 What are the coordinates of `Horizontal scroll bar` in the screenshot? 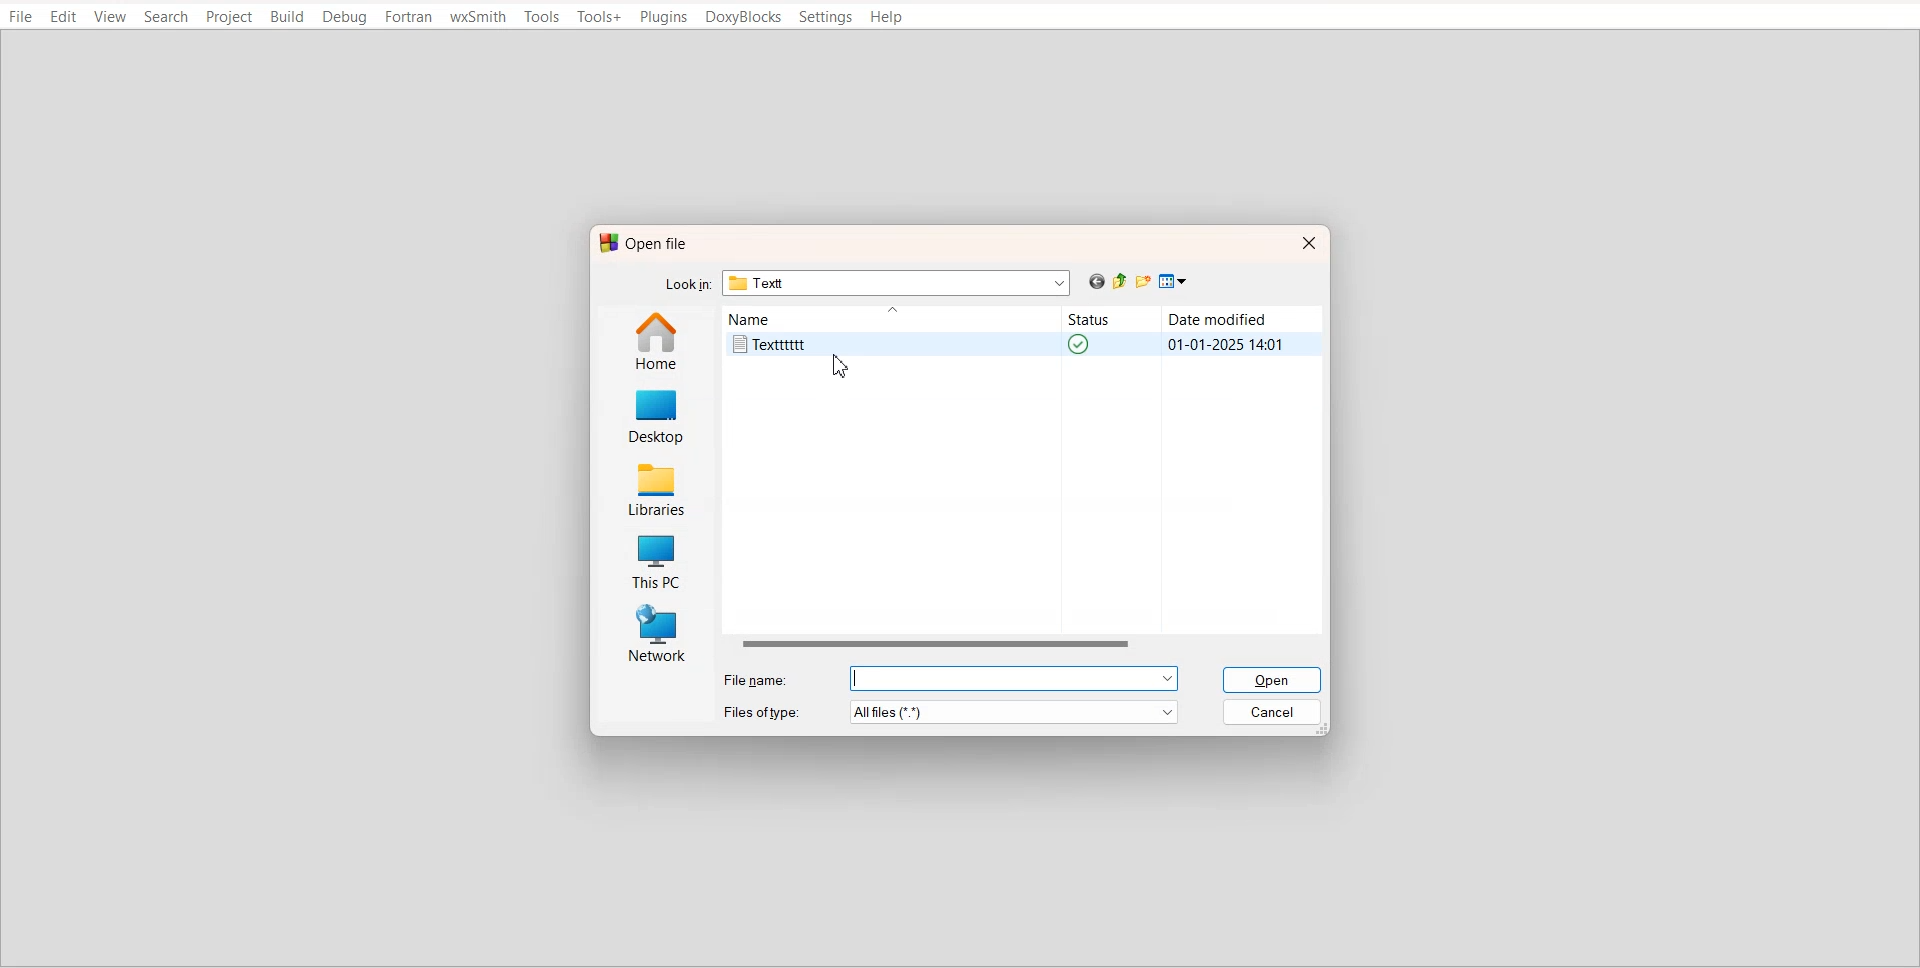 It's located at (1022, 644).